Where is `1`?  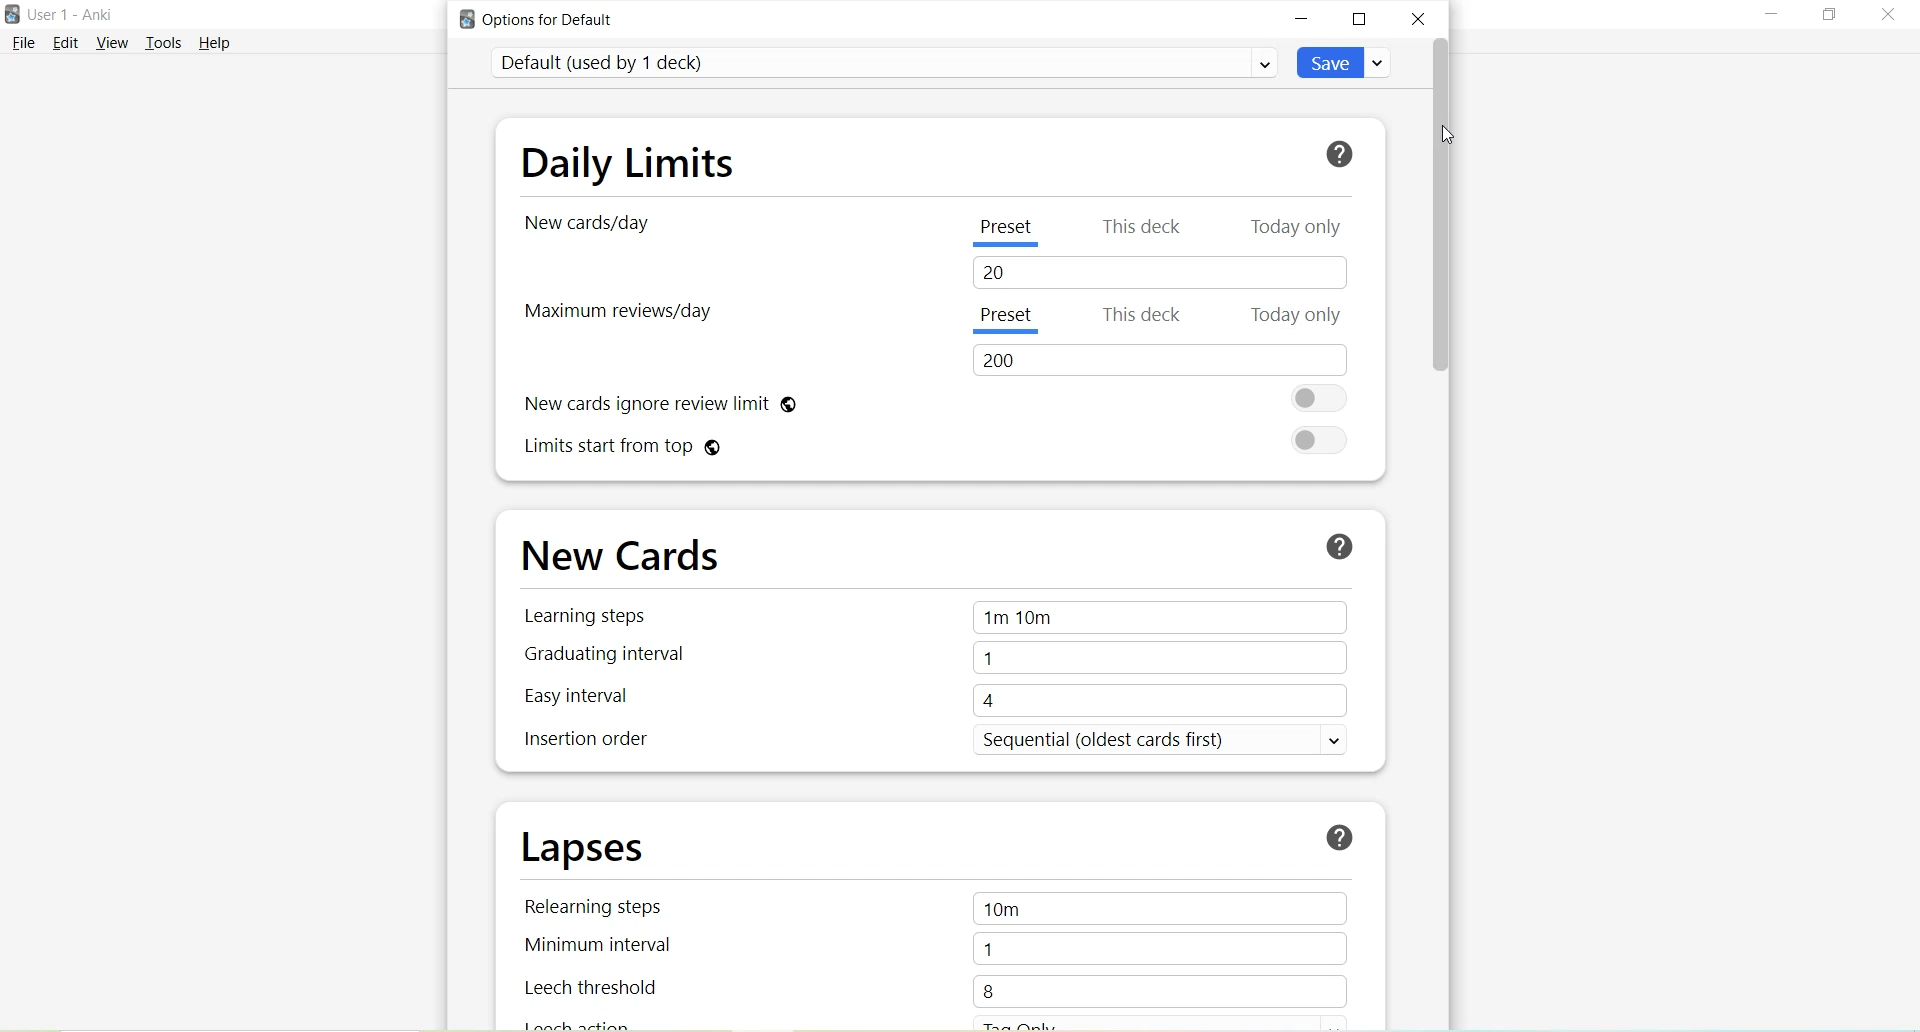
1 is located at coordinates (1159, 947).